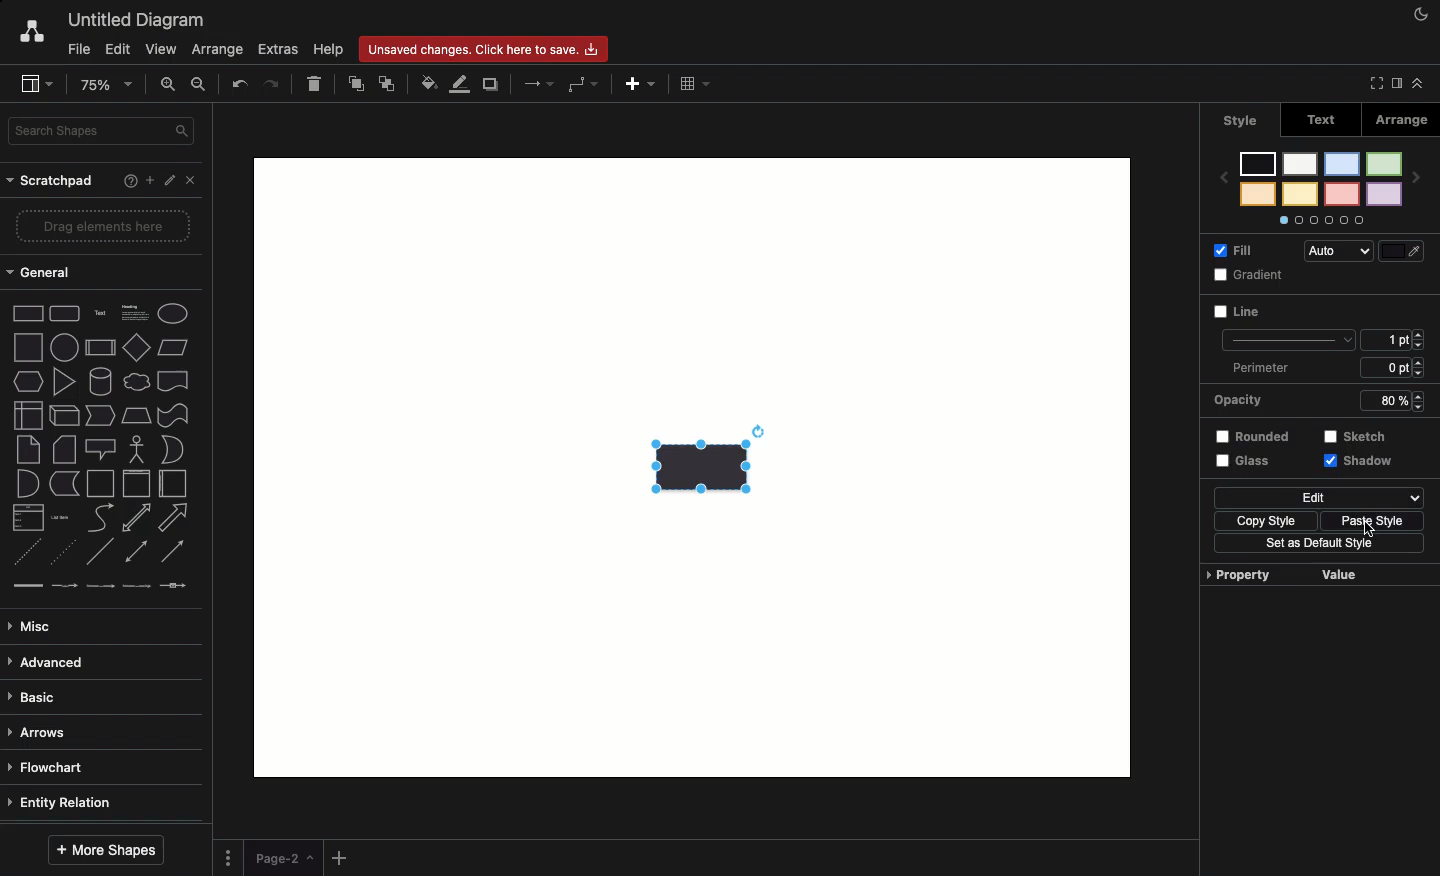  I want to click on dotted line, so click(63, 553).